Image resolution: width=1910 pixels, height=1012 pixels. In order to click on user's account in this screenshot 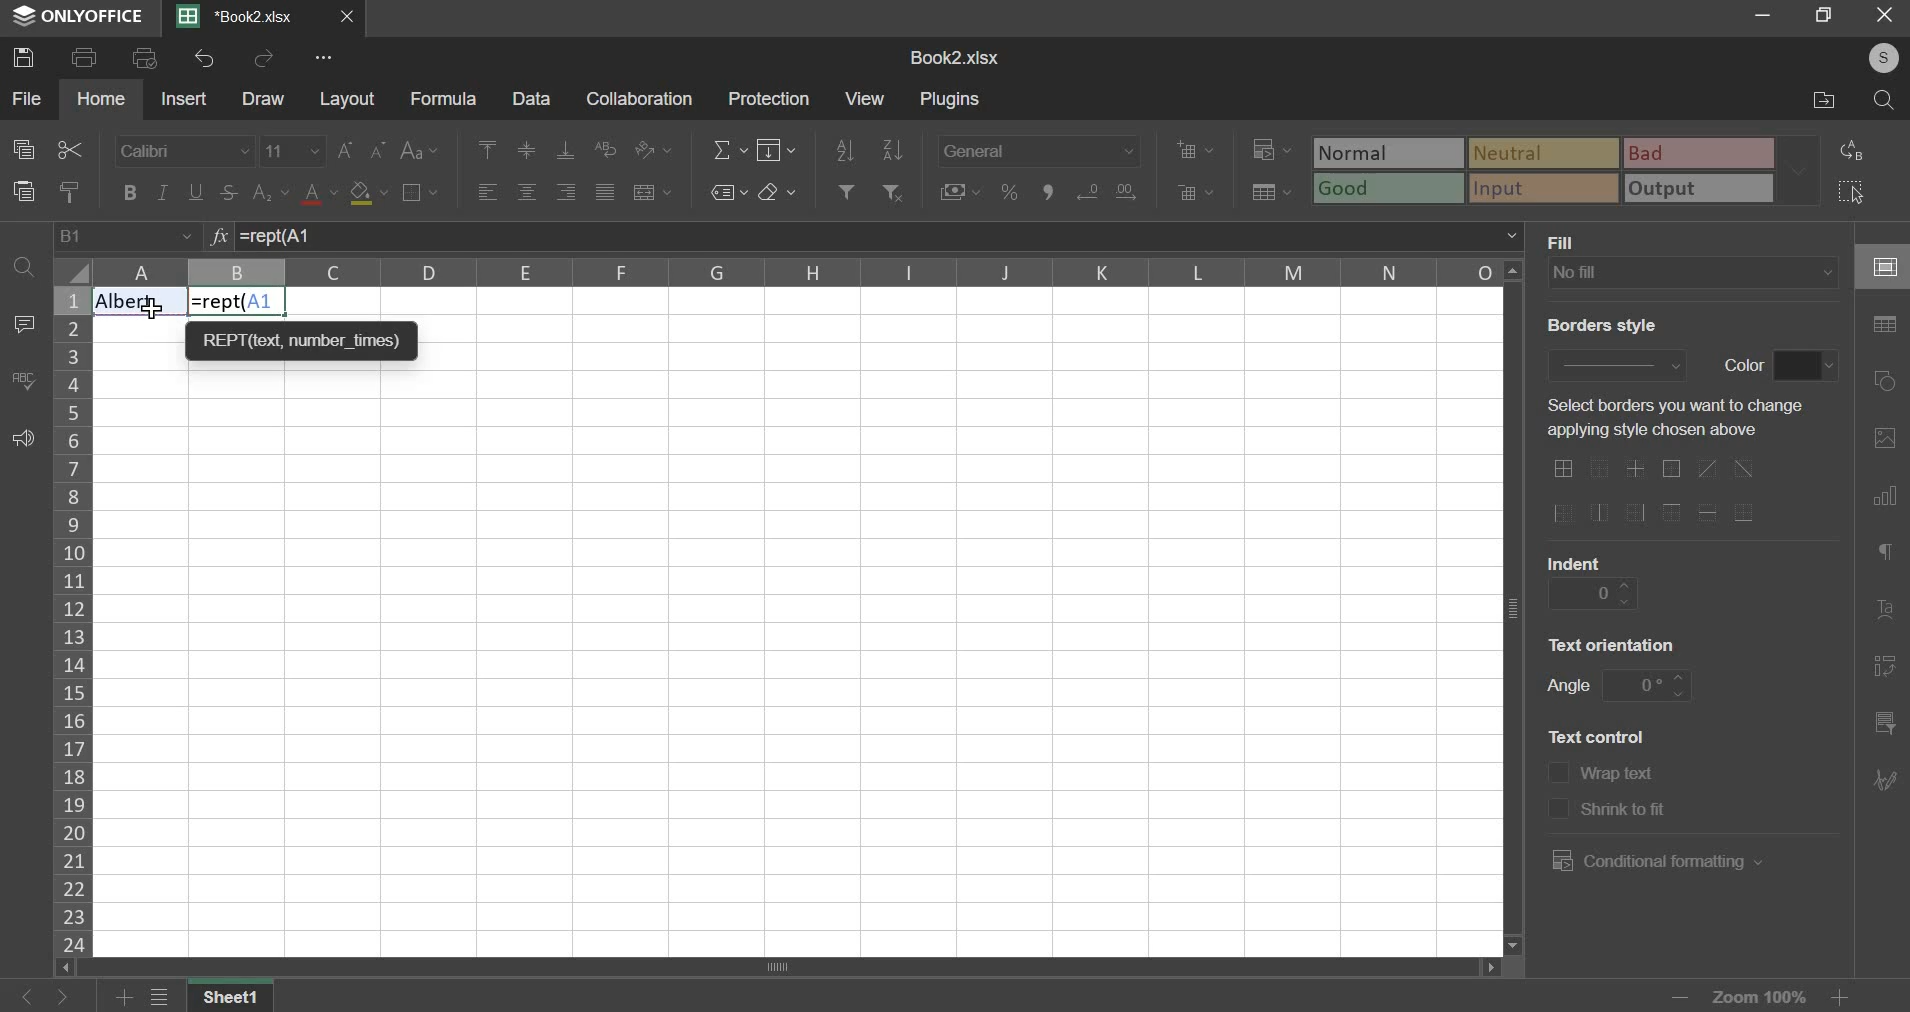, I will do `click(1880, 55)`.